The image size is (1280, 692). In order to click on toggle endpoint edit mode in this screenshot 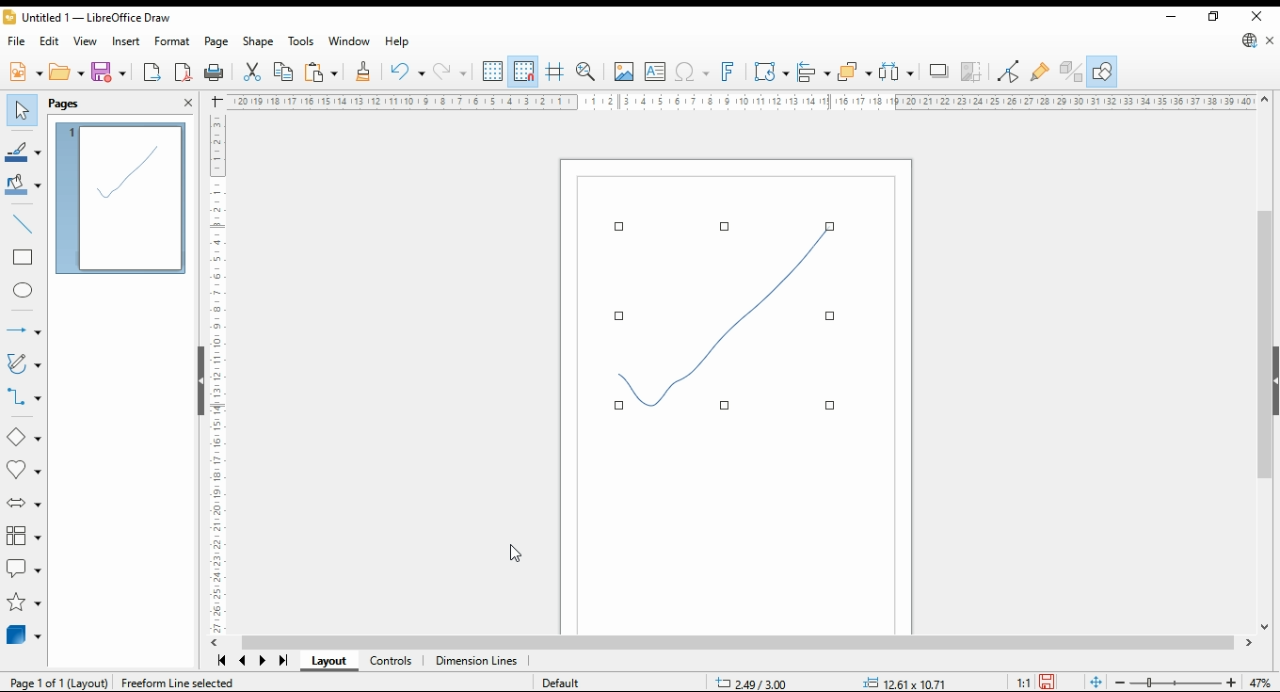, I will do `click(1009, 72)`.